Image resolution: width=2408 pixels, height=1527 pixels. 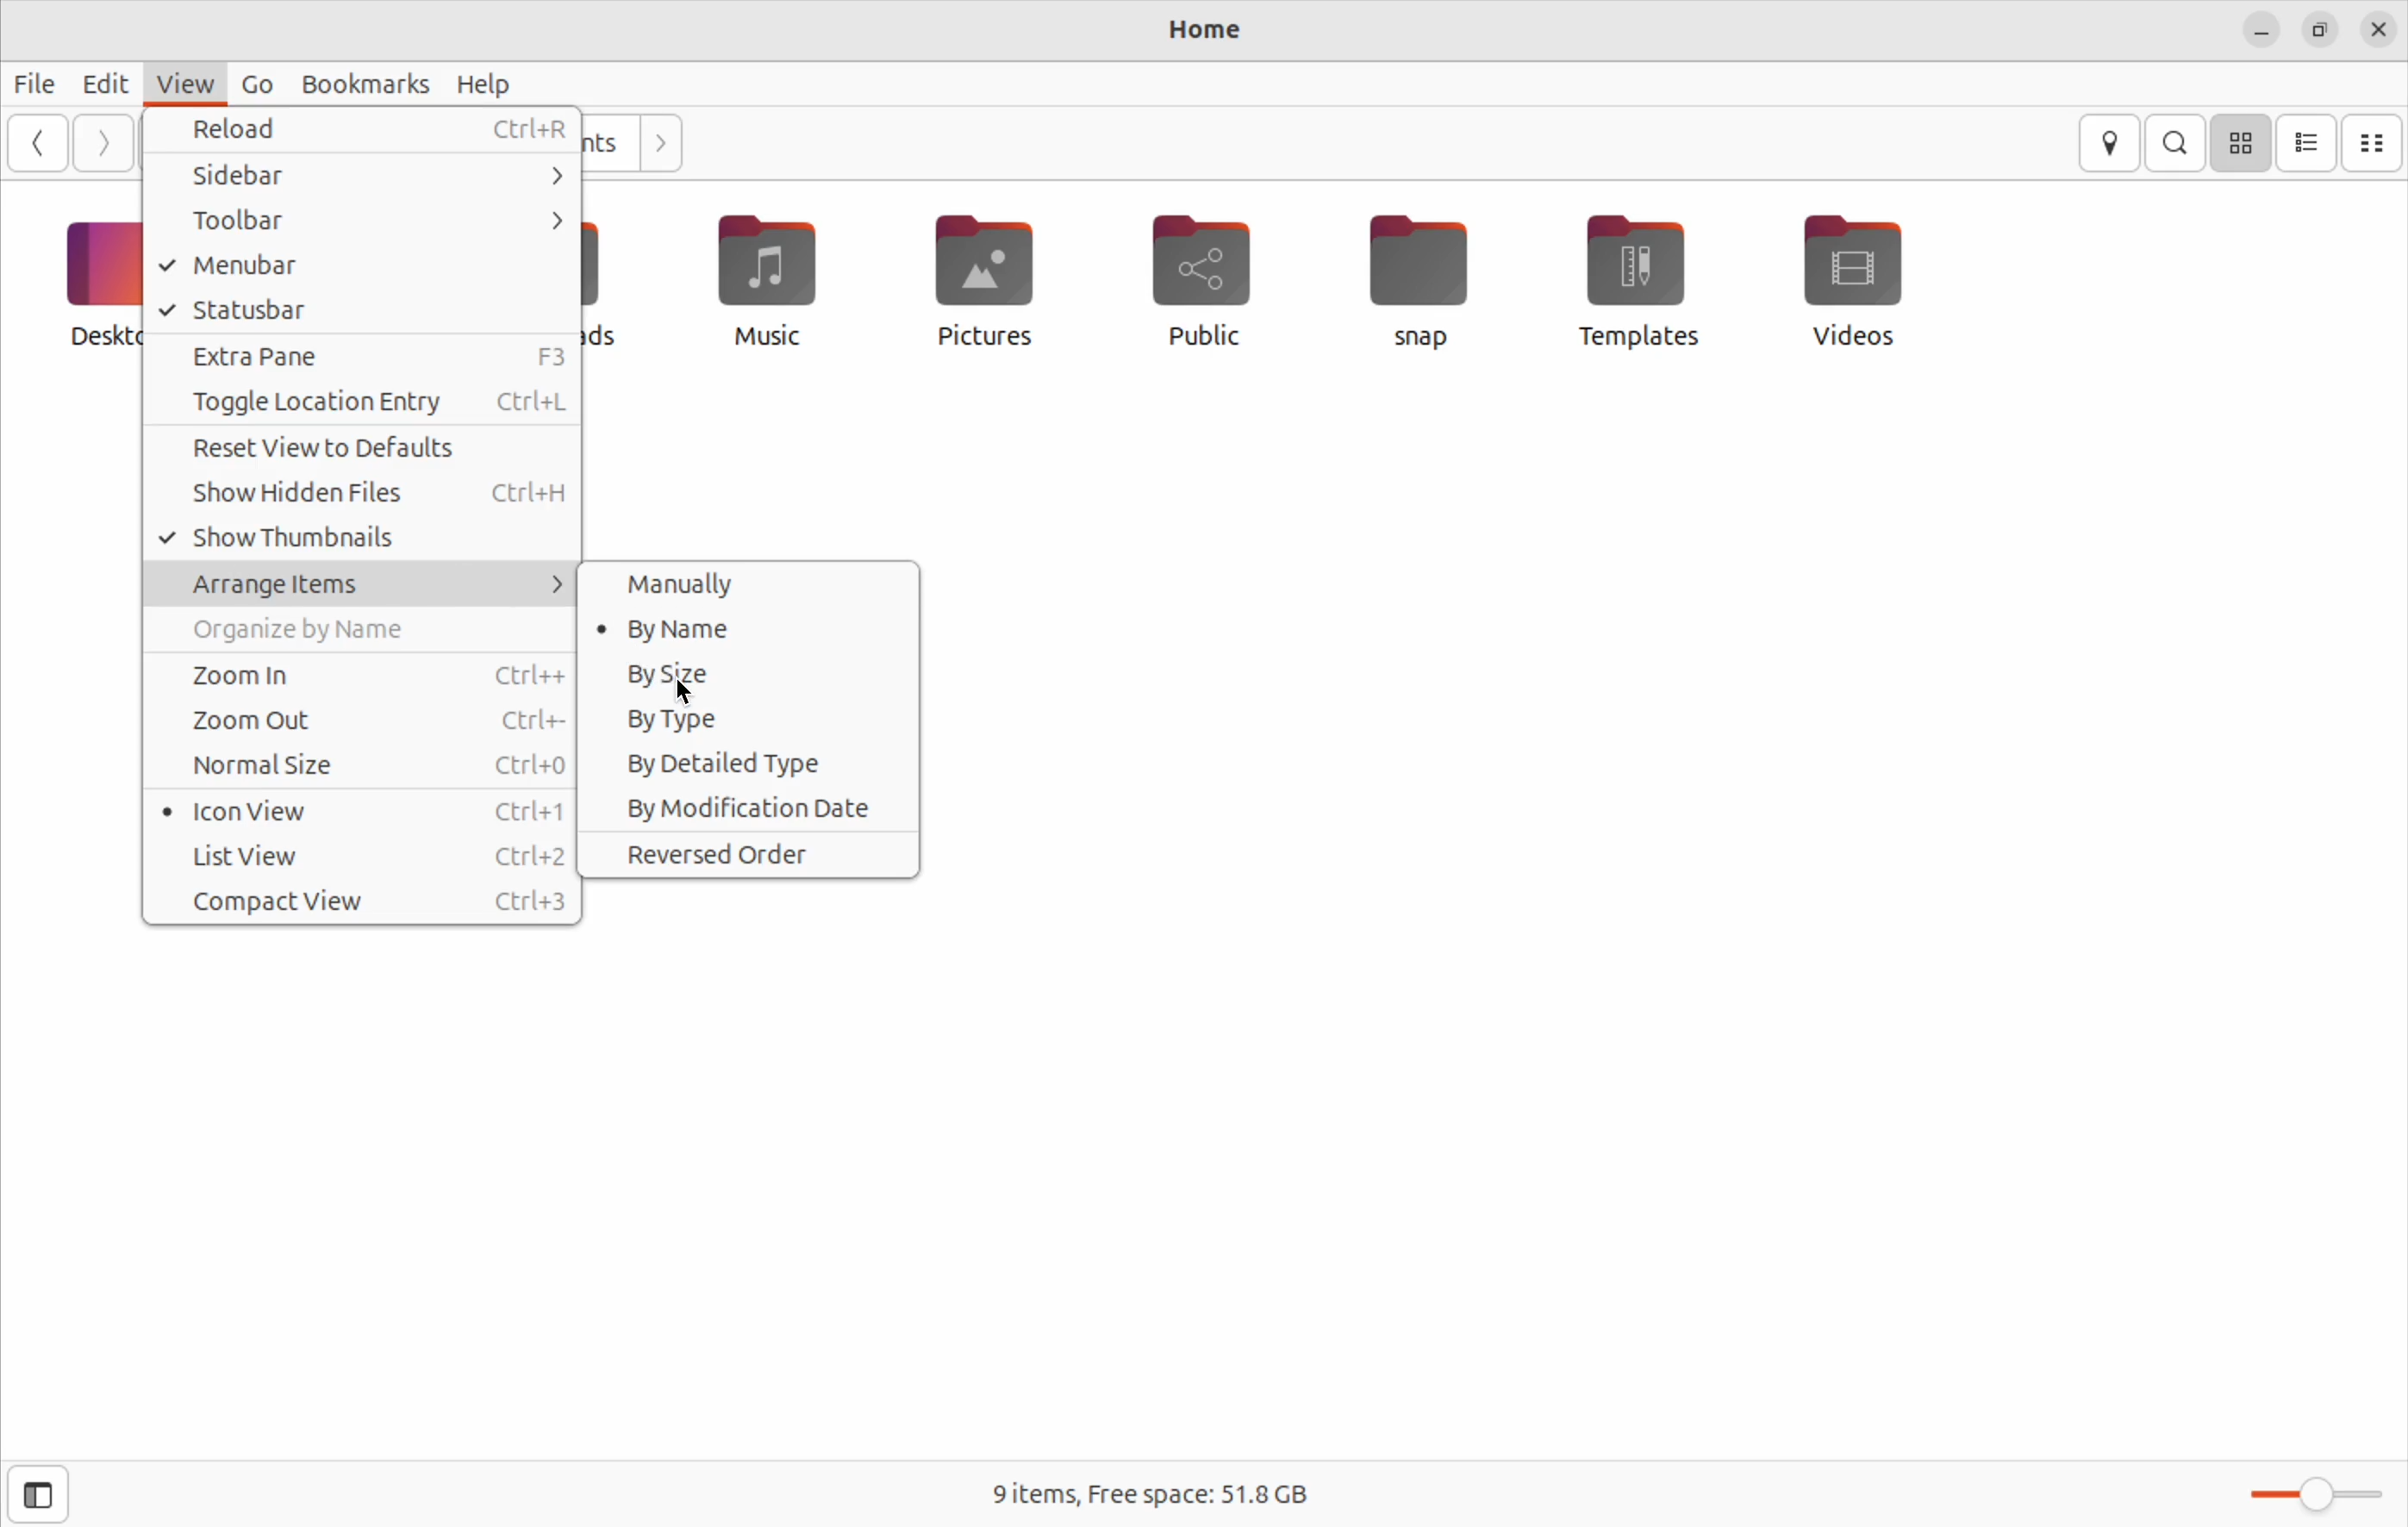 I want to click on compact view, so click(x=365, y=903).